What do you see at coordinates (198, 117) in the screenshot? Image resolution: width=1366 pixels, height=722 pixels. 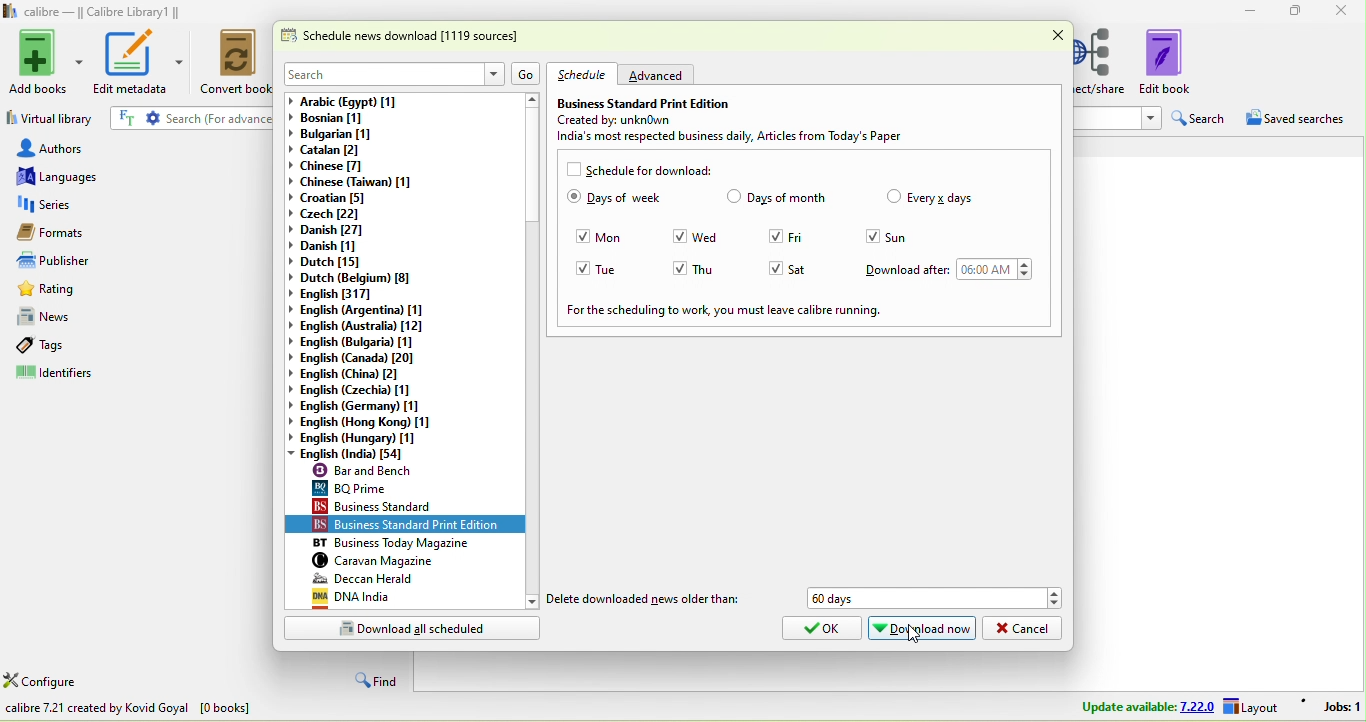 I see `search {for advanced search click the gear icon to the left]` at bounding box center [198, 117].